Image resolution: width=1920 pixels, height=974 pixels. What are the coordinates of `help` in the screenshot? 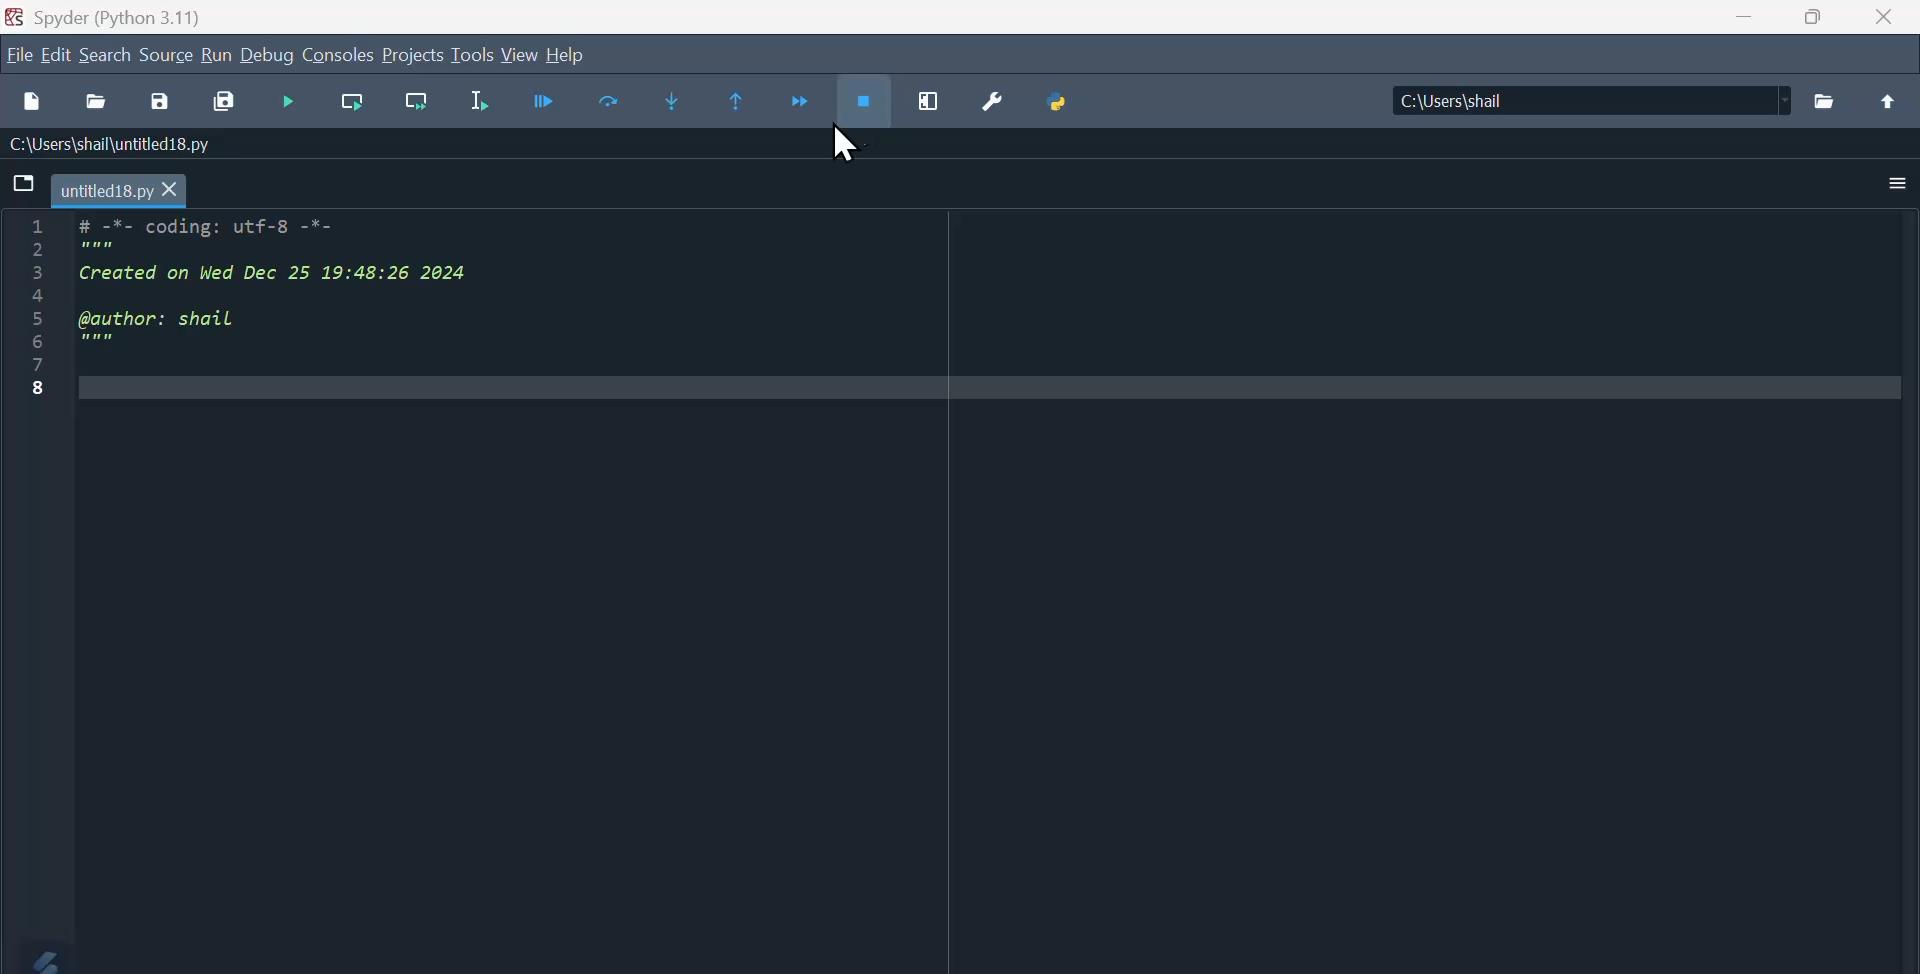 It's located at (577, 52).